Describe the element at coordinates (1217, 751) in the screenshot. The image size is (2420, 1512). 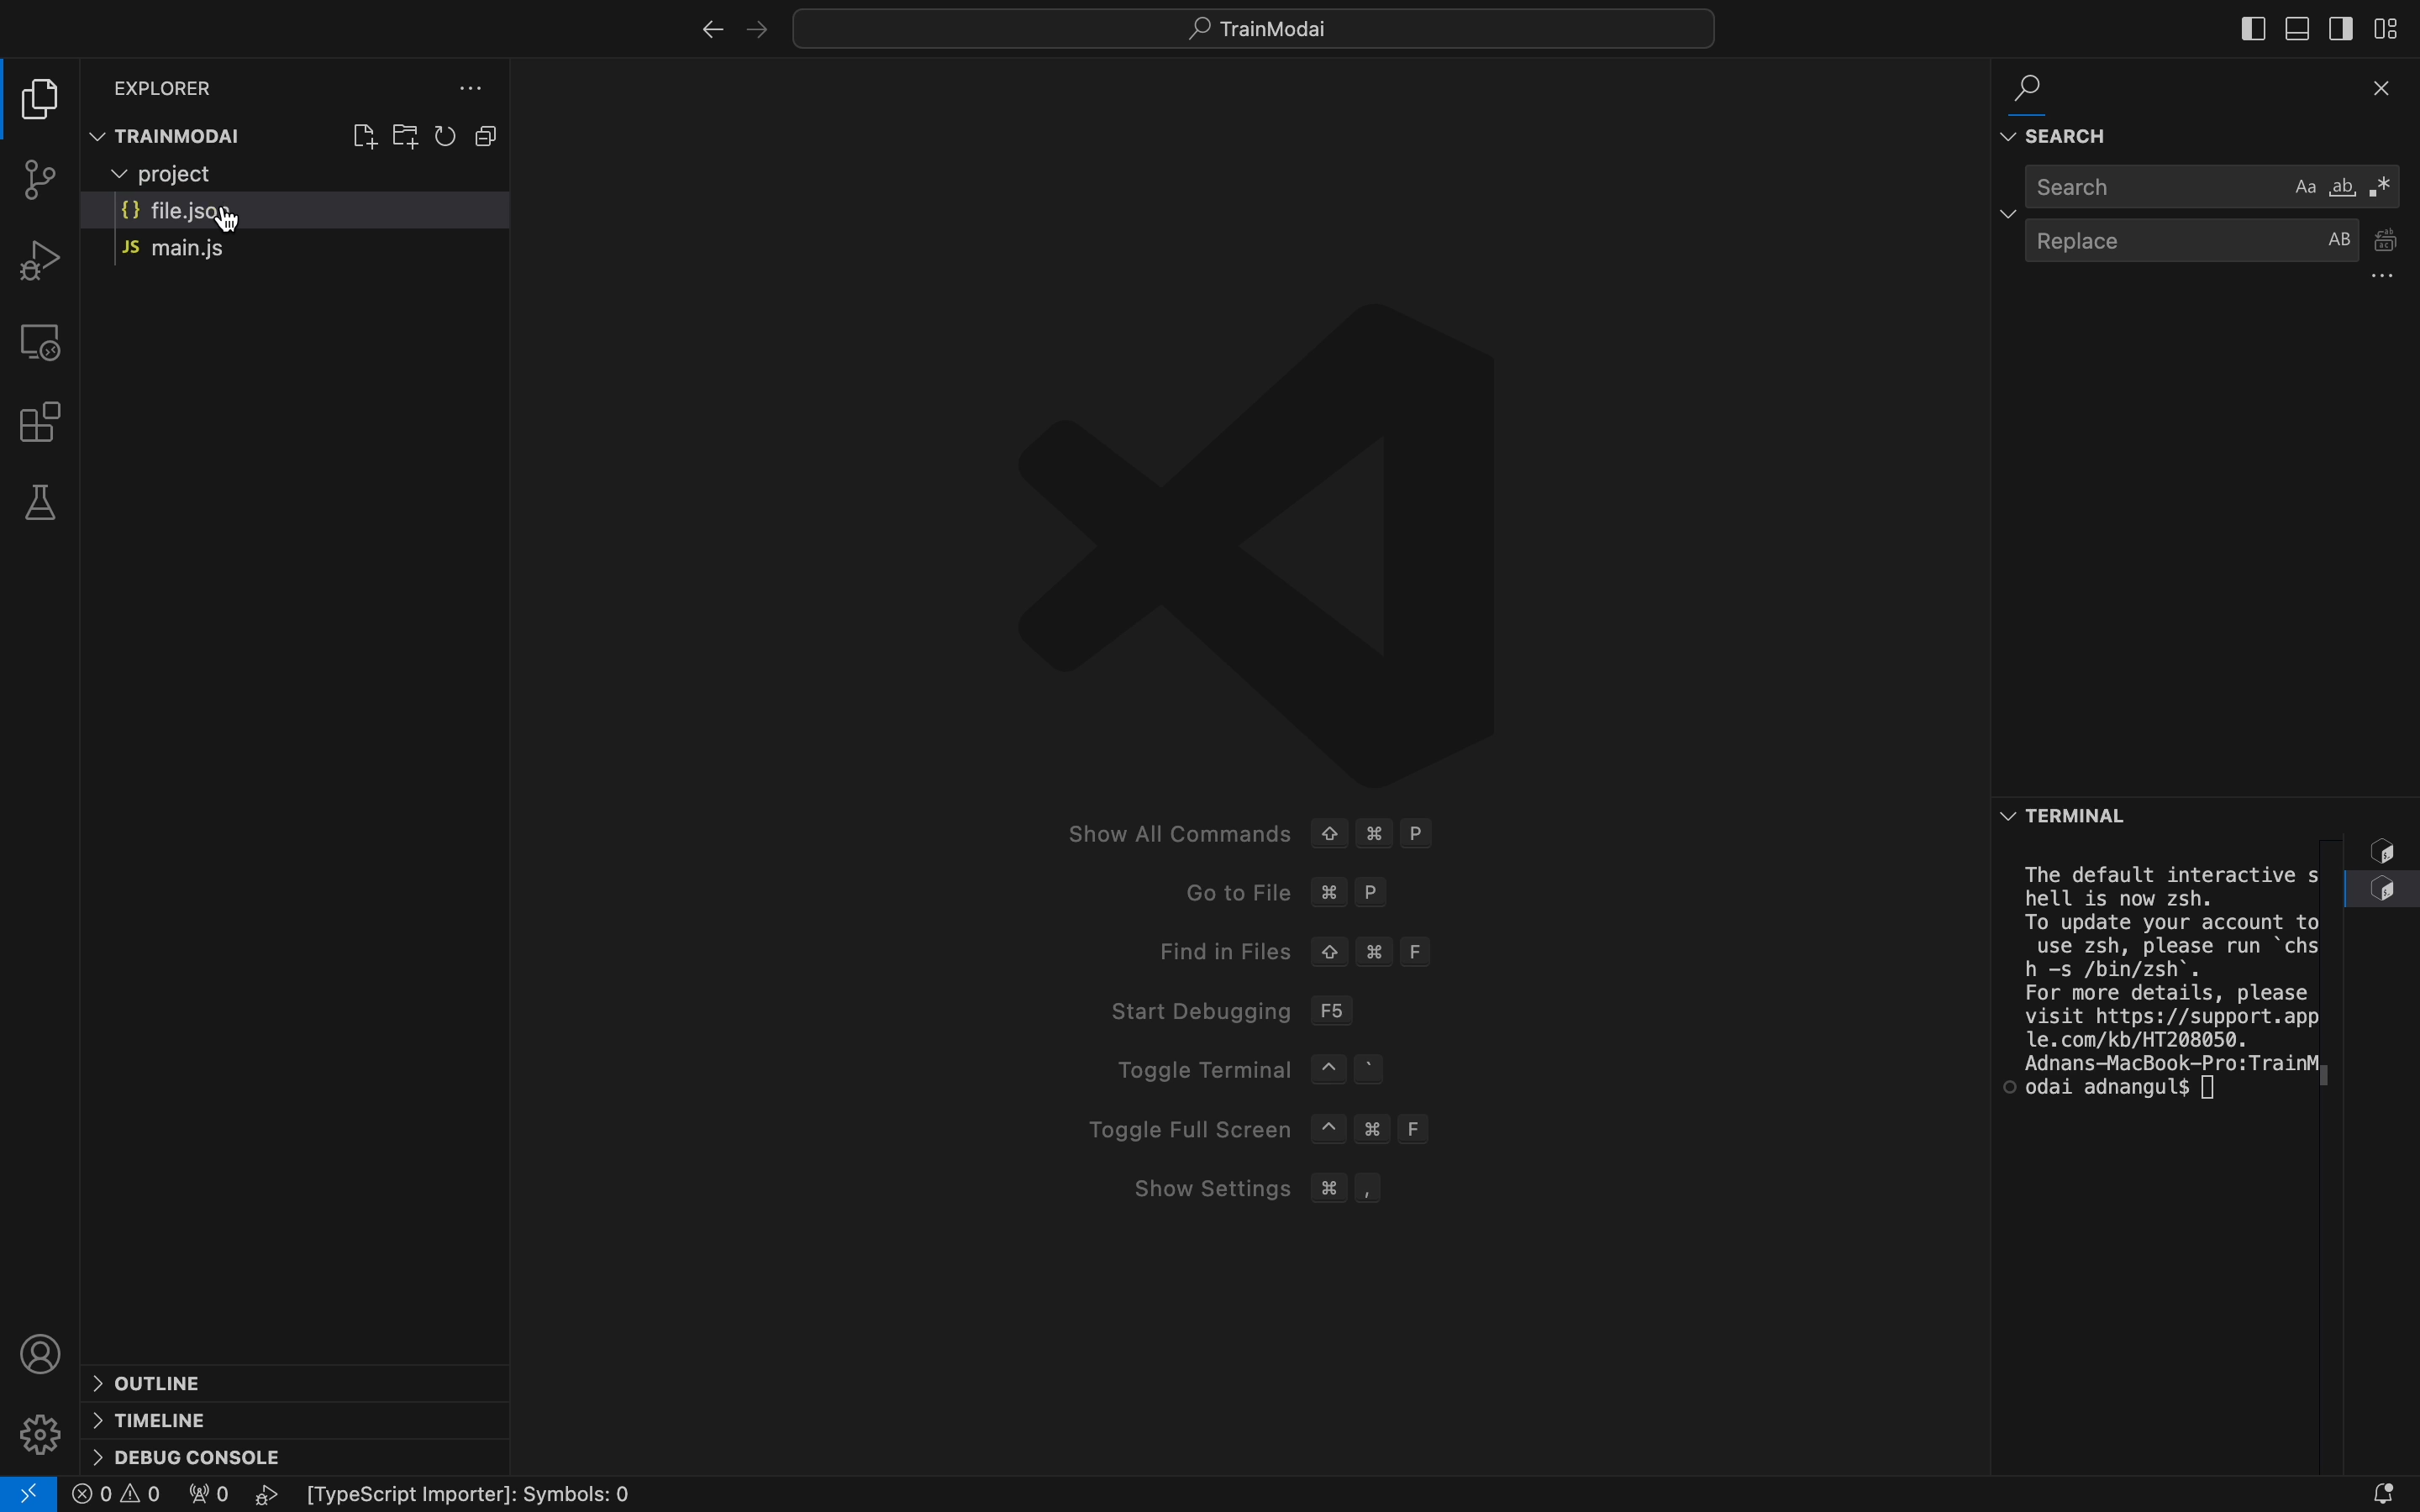
I see `Show All Commands © %¥ P
Goto File %# P
Find in Files © %# F
Start Debugging F5
Toggle Terminal ~ °
Toggle Full Screen ~ # F
Show Settings # ,` at that location.